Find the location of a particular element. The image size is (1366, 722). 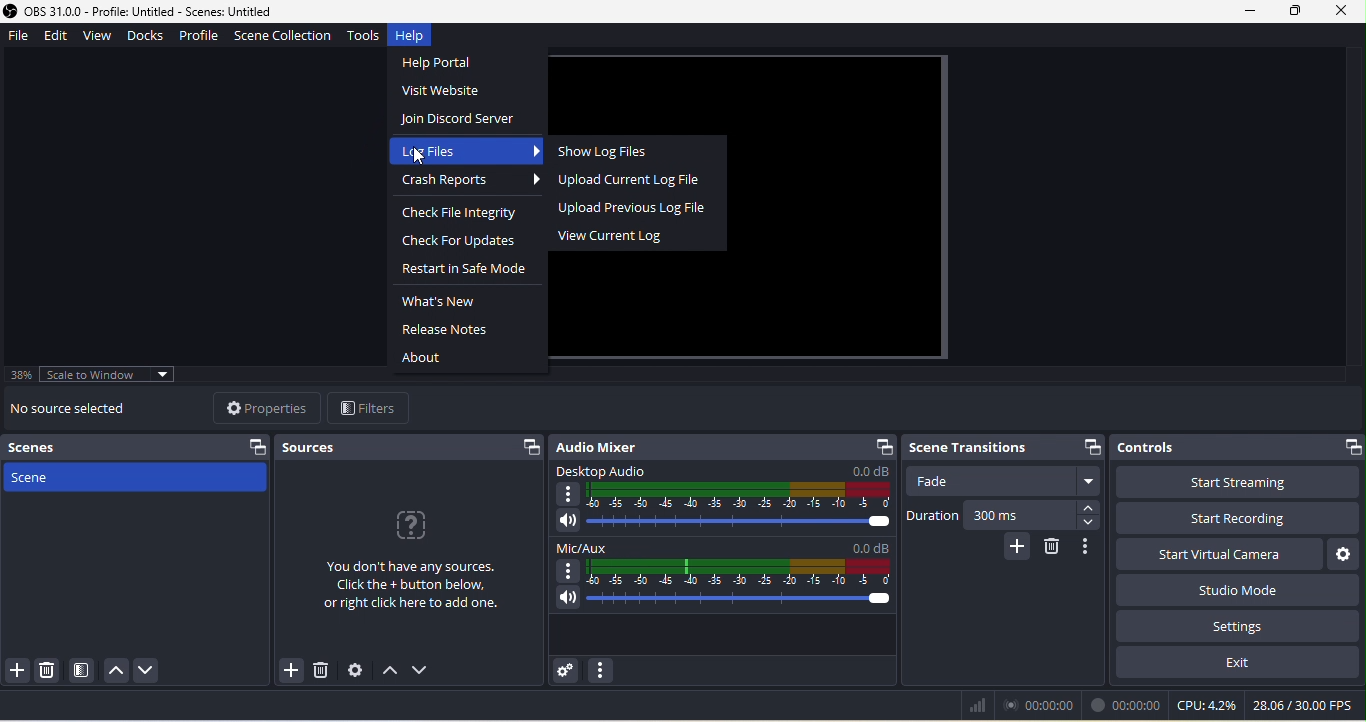

38% is located at coordinates (23, 375).